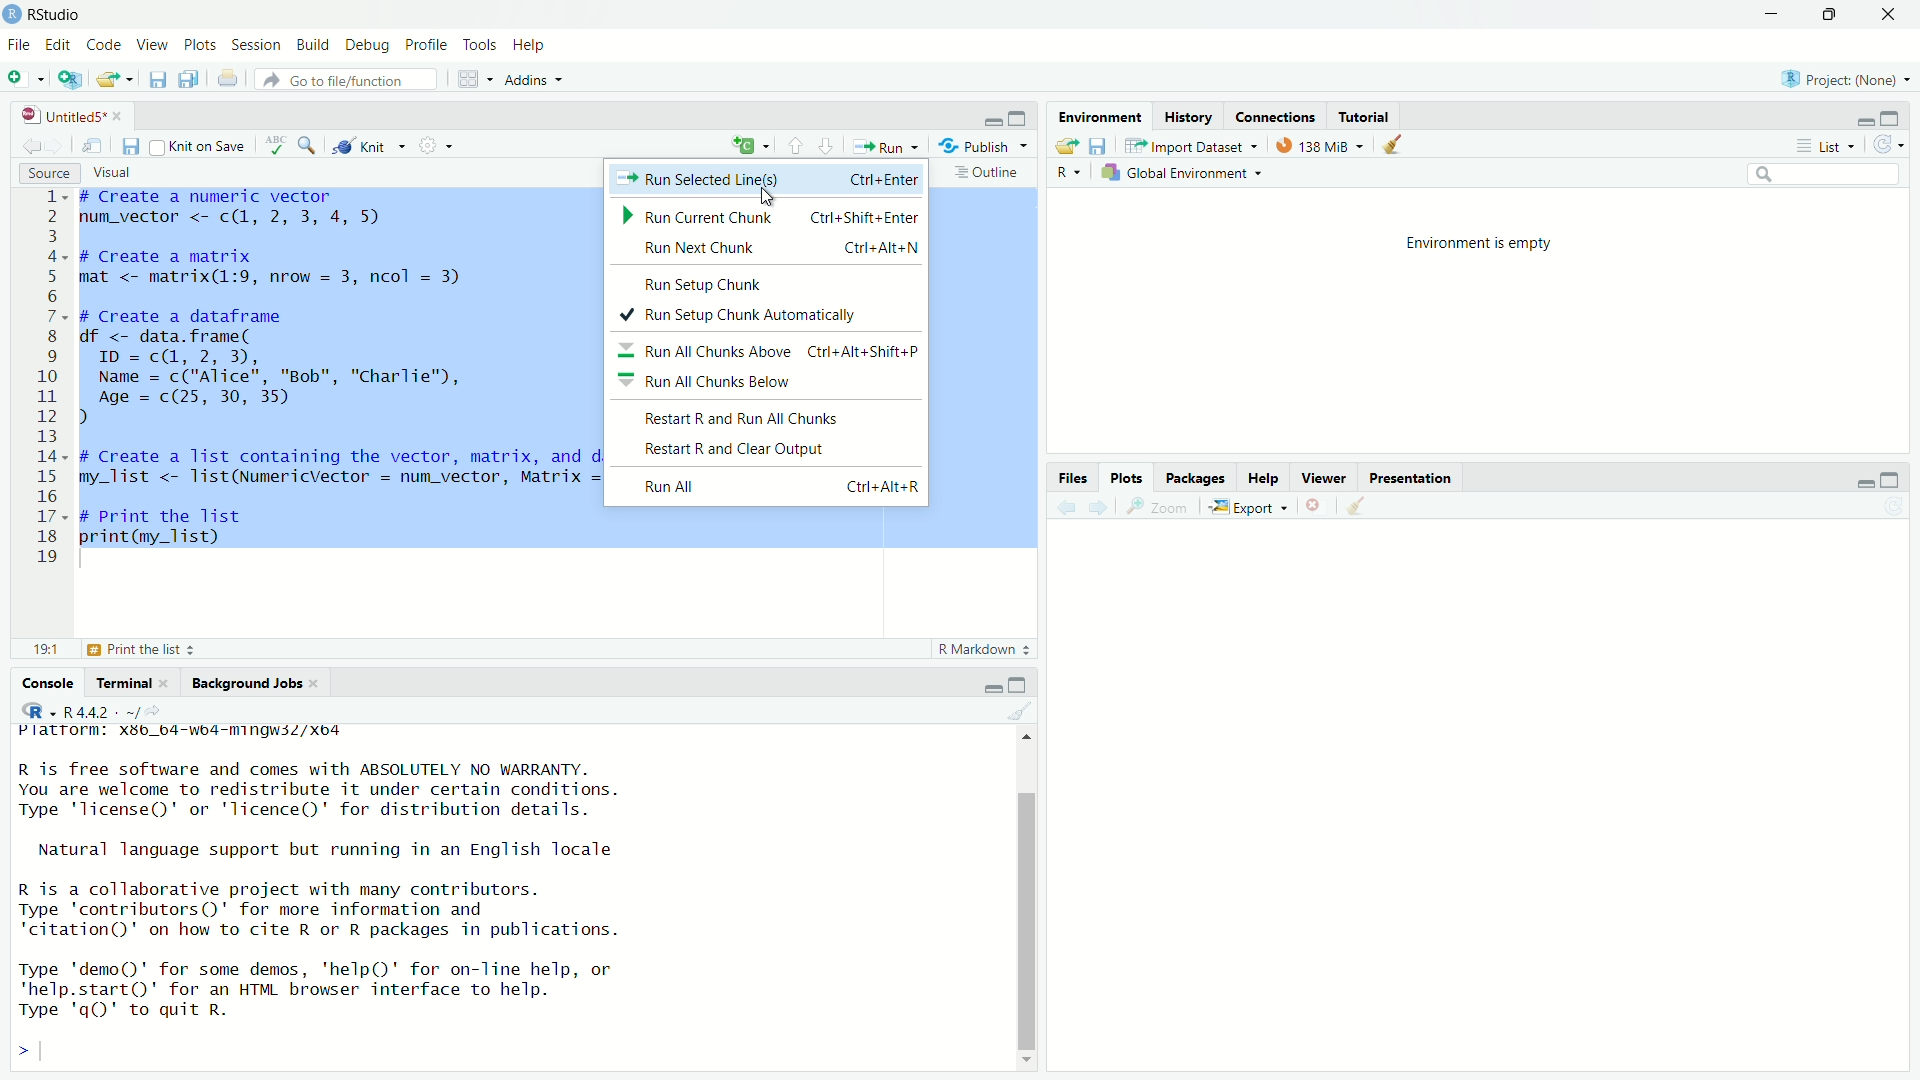 The height and width of the screenshot is (1080, 1920). What do you see at coordinates (34, 145) in the screenshot?
I see `back` at bounding box center [34, 145].